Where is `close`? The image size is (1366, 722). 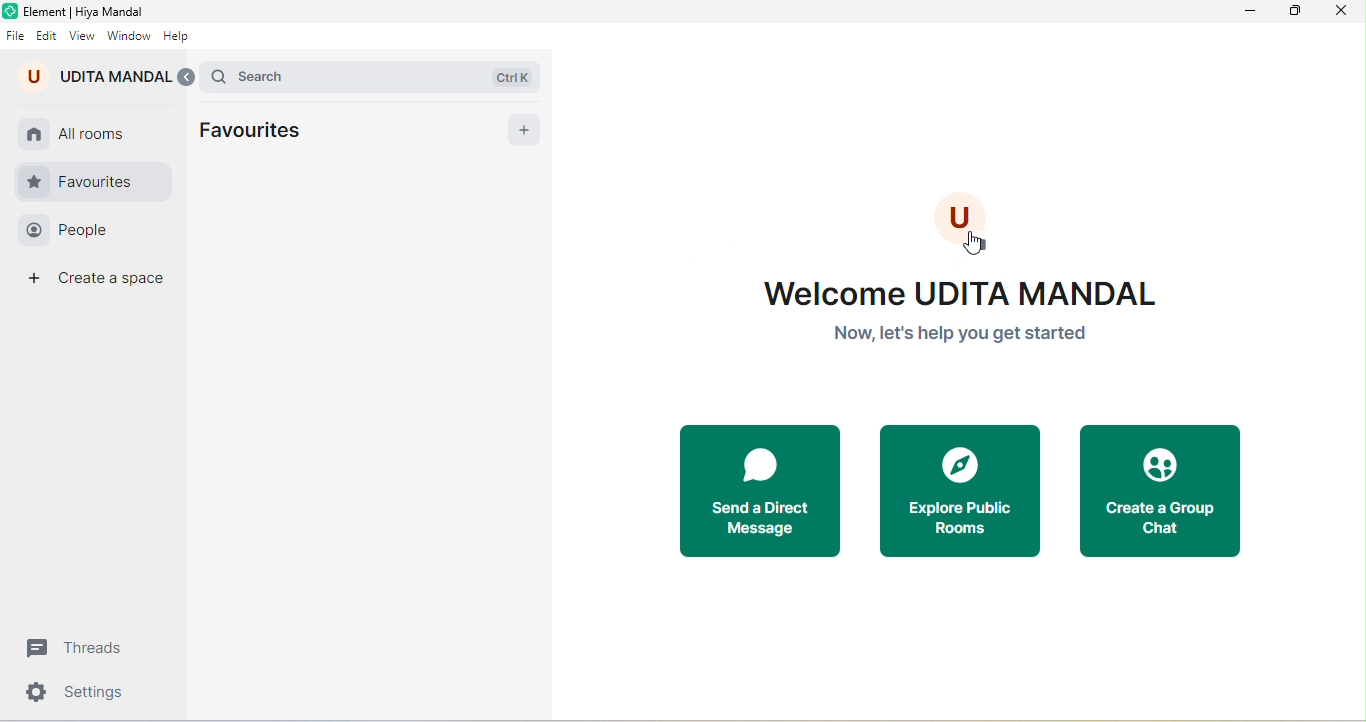 close is located at coordinates (1340, 14).